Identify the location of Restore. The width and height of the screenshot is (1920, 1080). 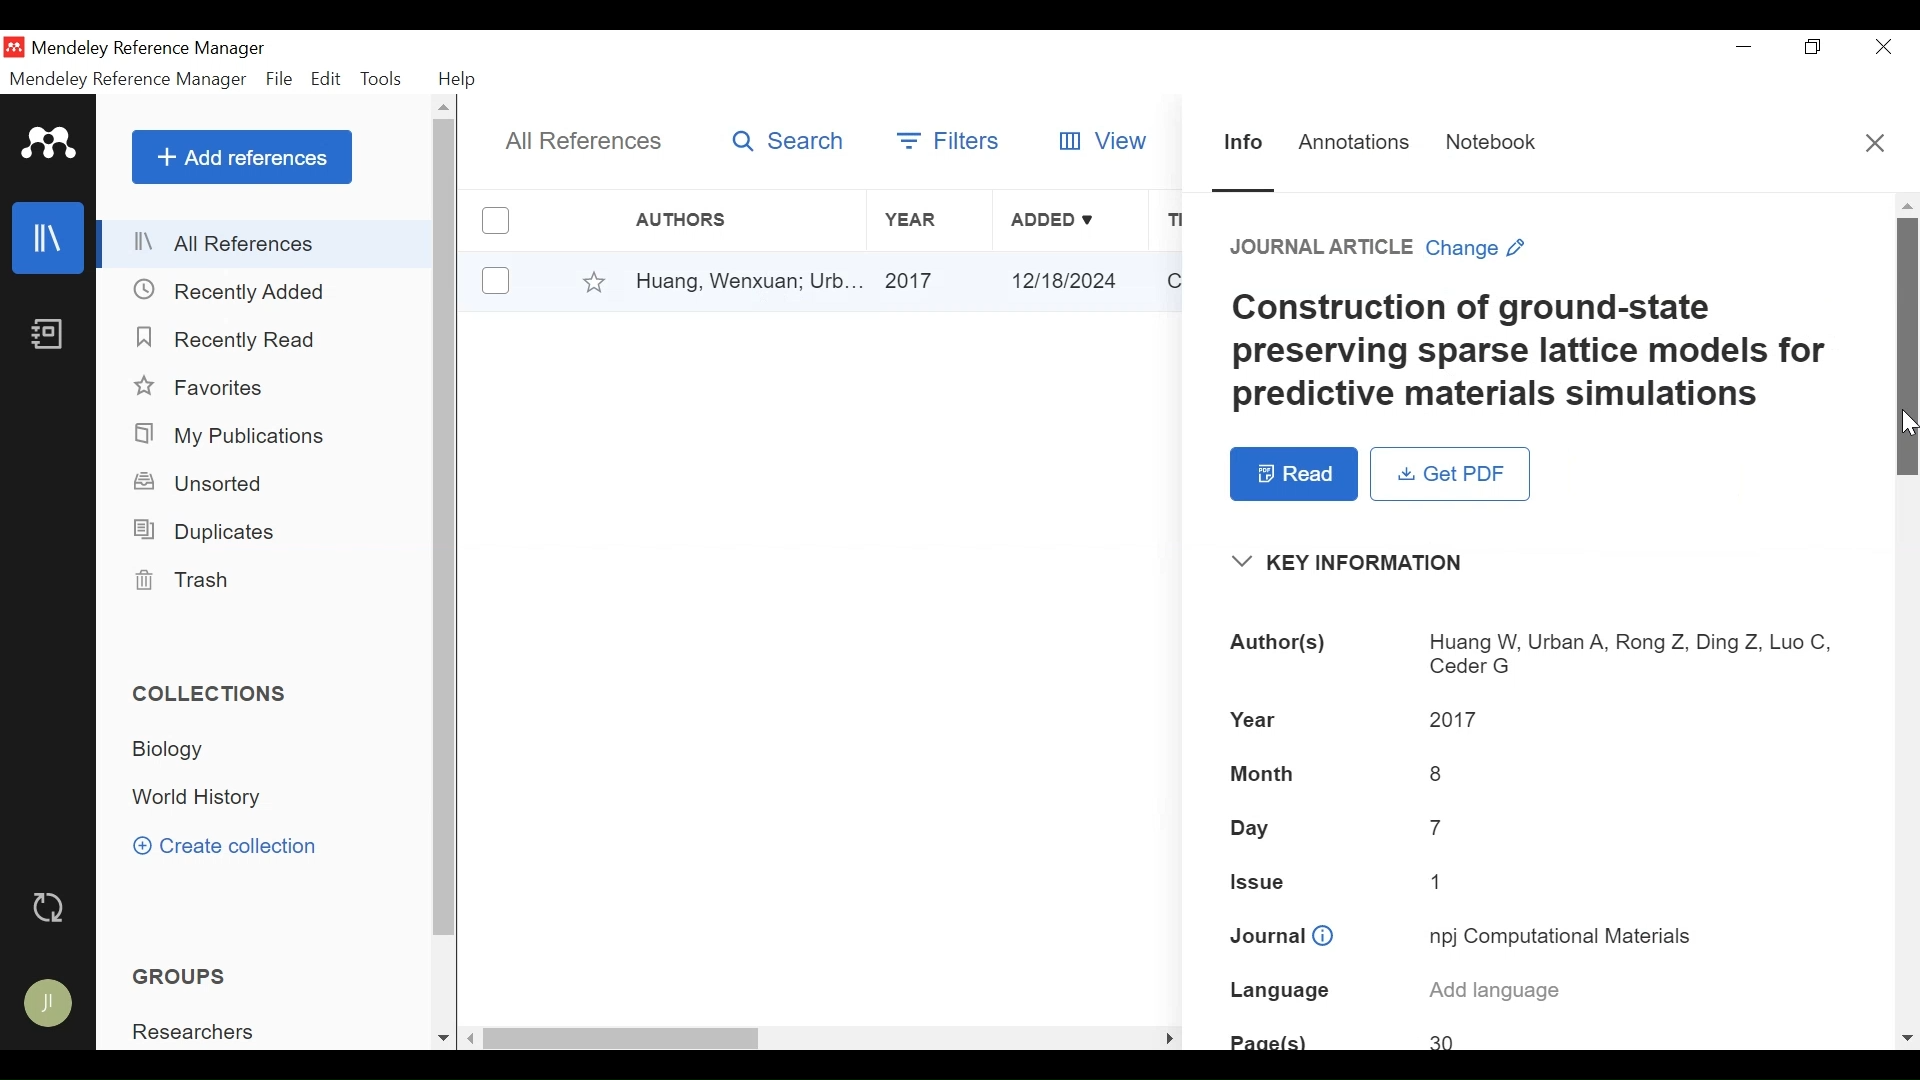
(1810, 46).